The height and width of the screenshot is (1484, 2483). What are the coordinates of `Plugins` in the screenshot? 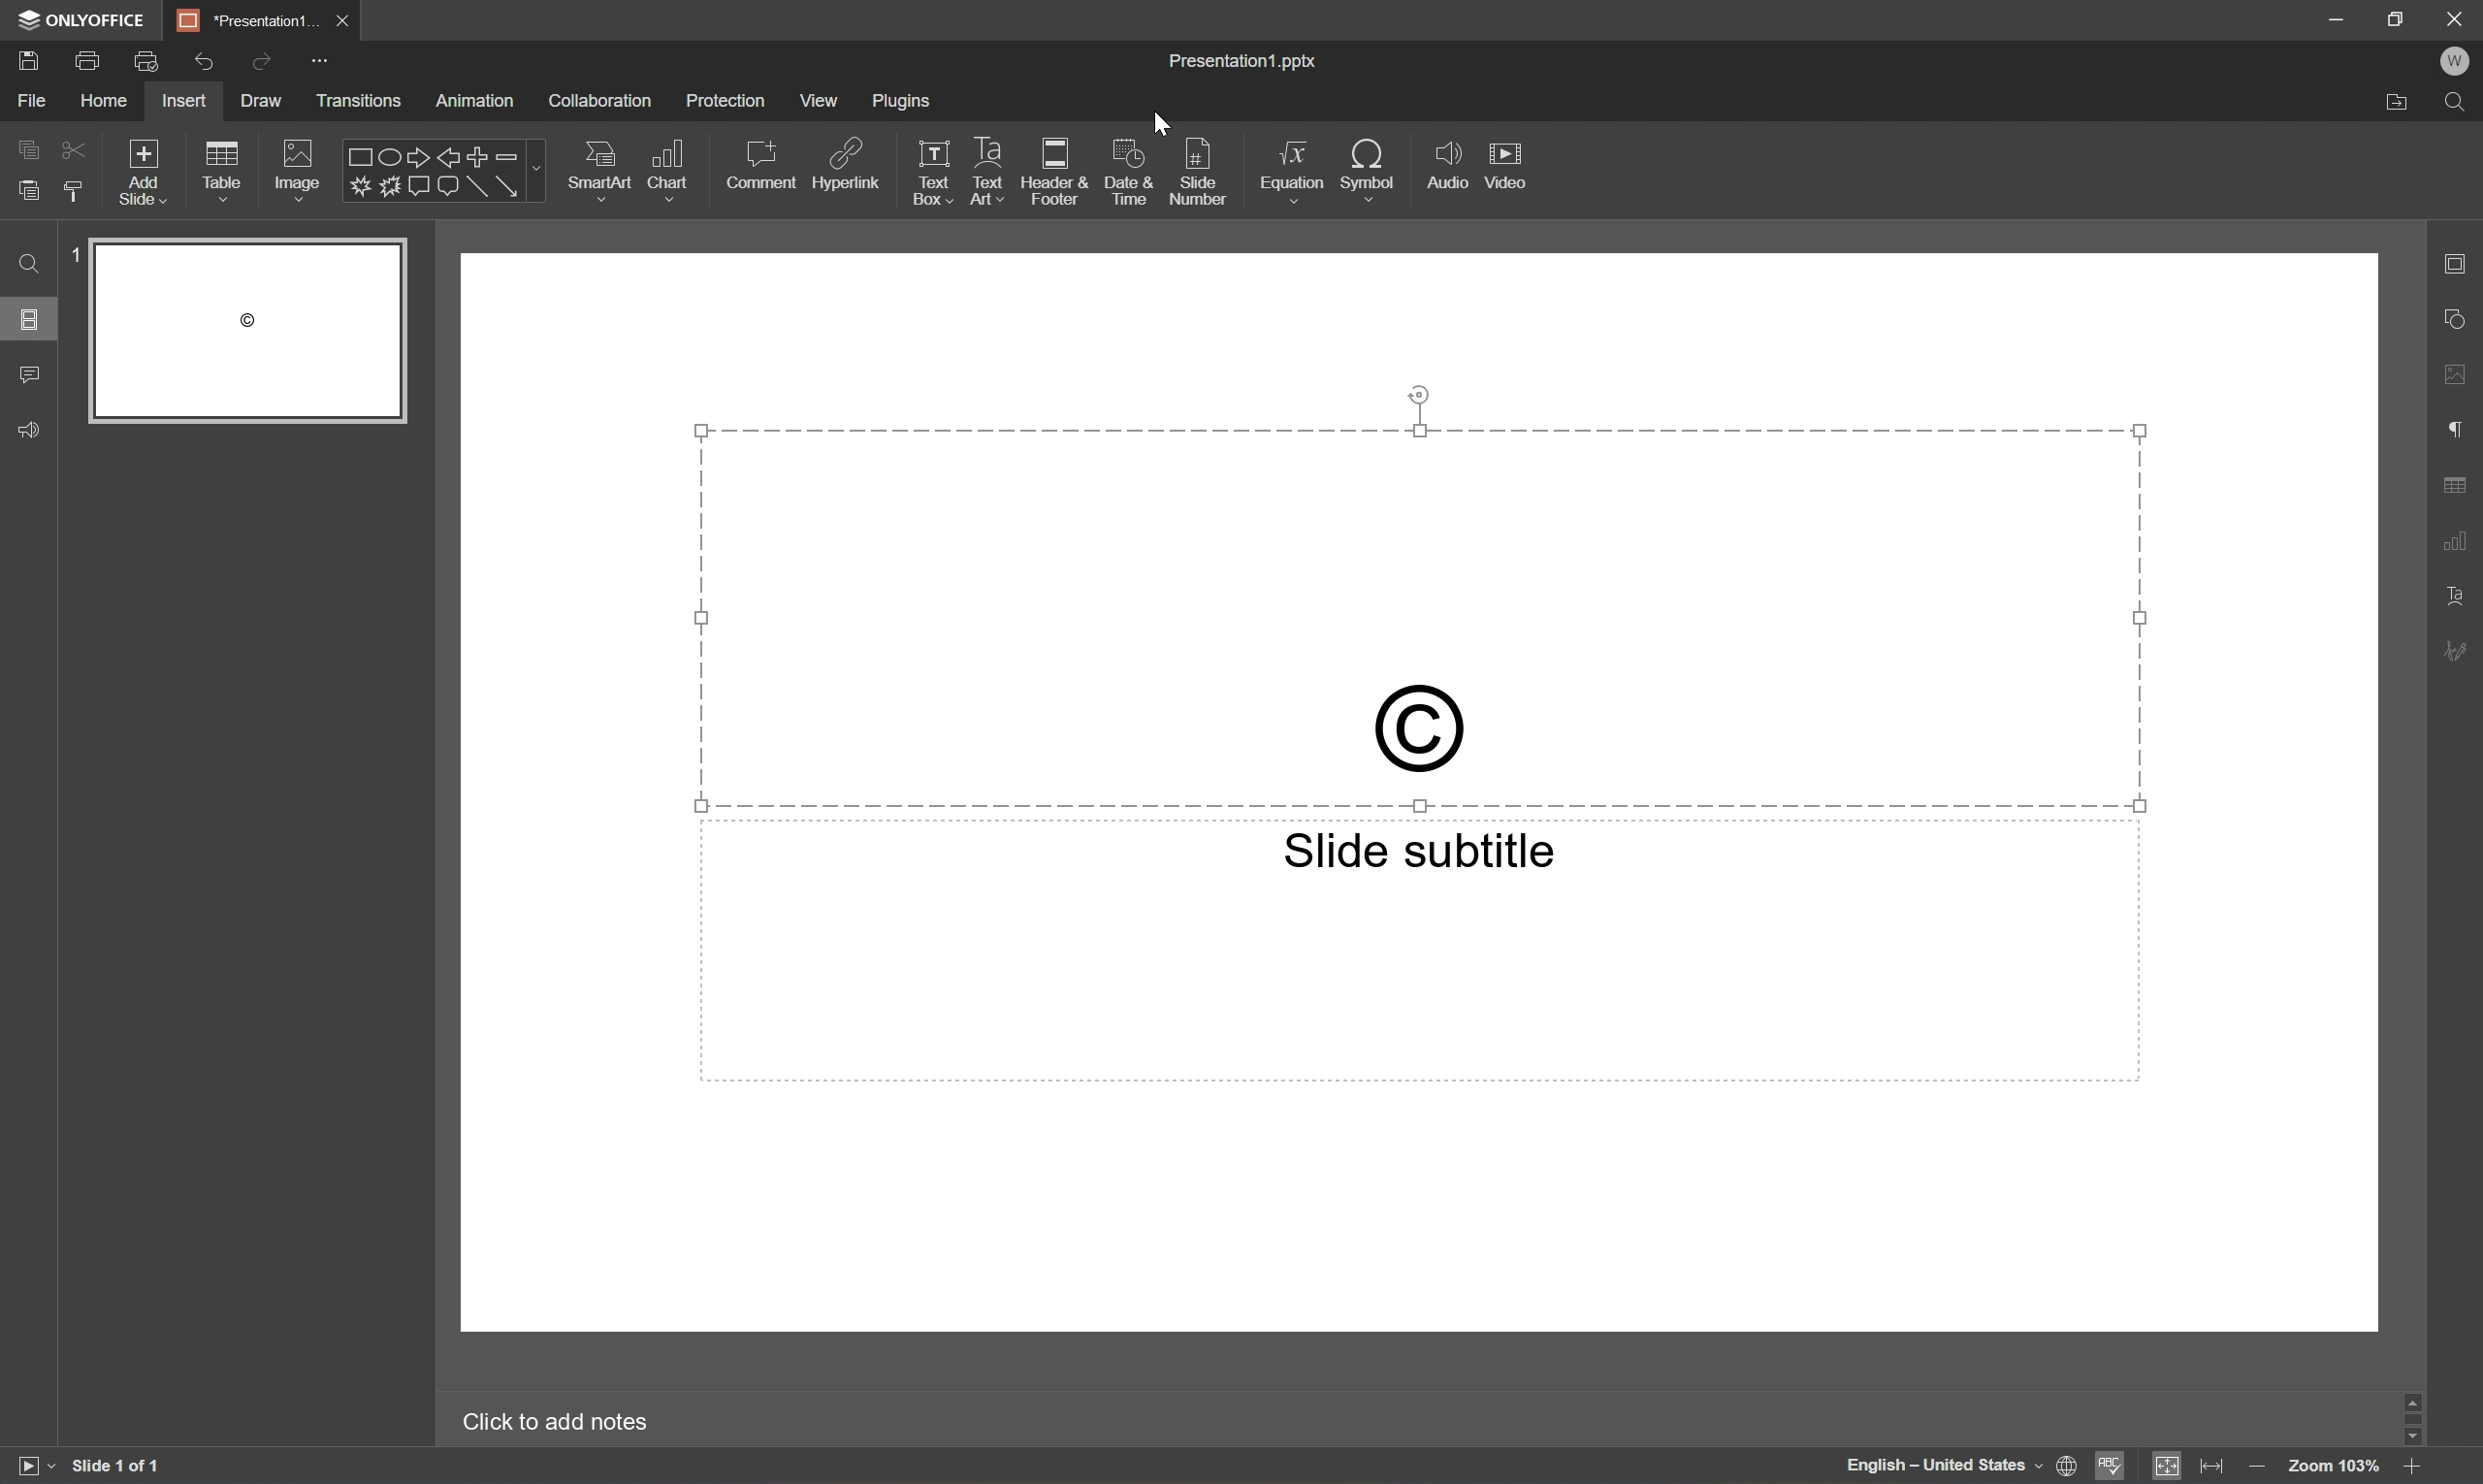 It's located at (906, 100).